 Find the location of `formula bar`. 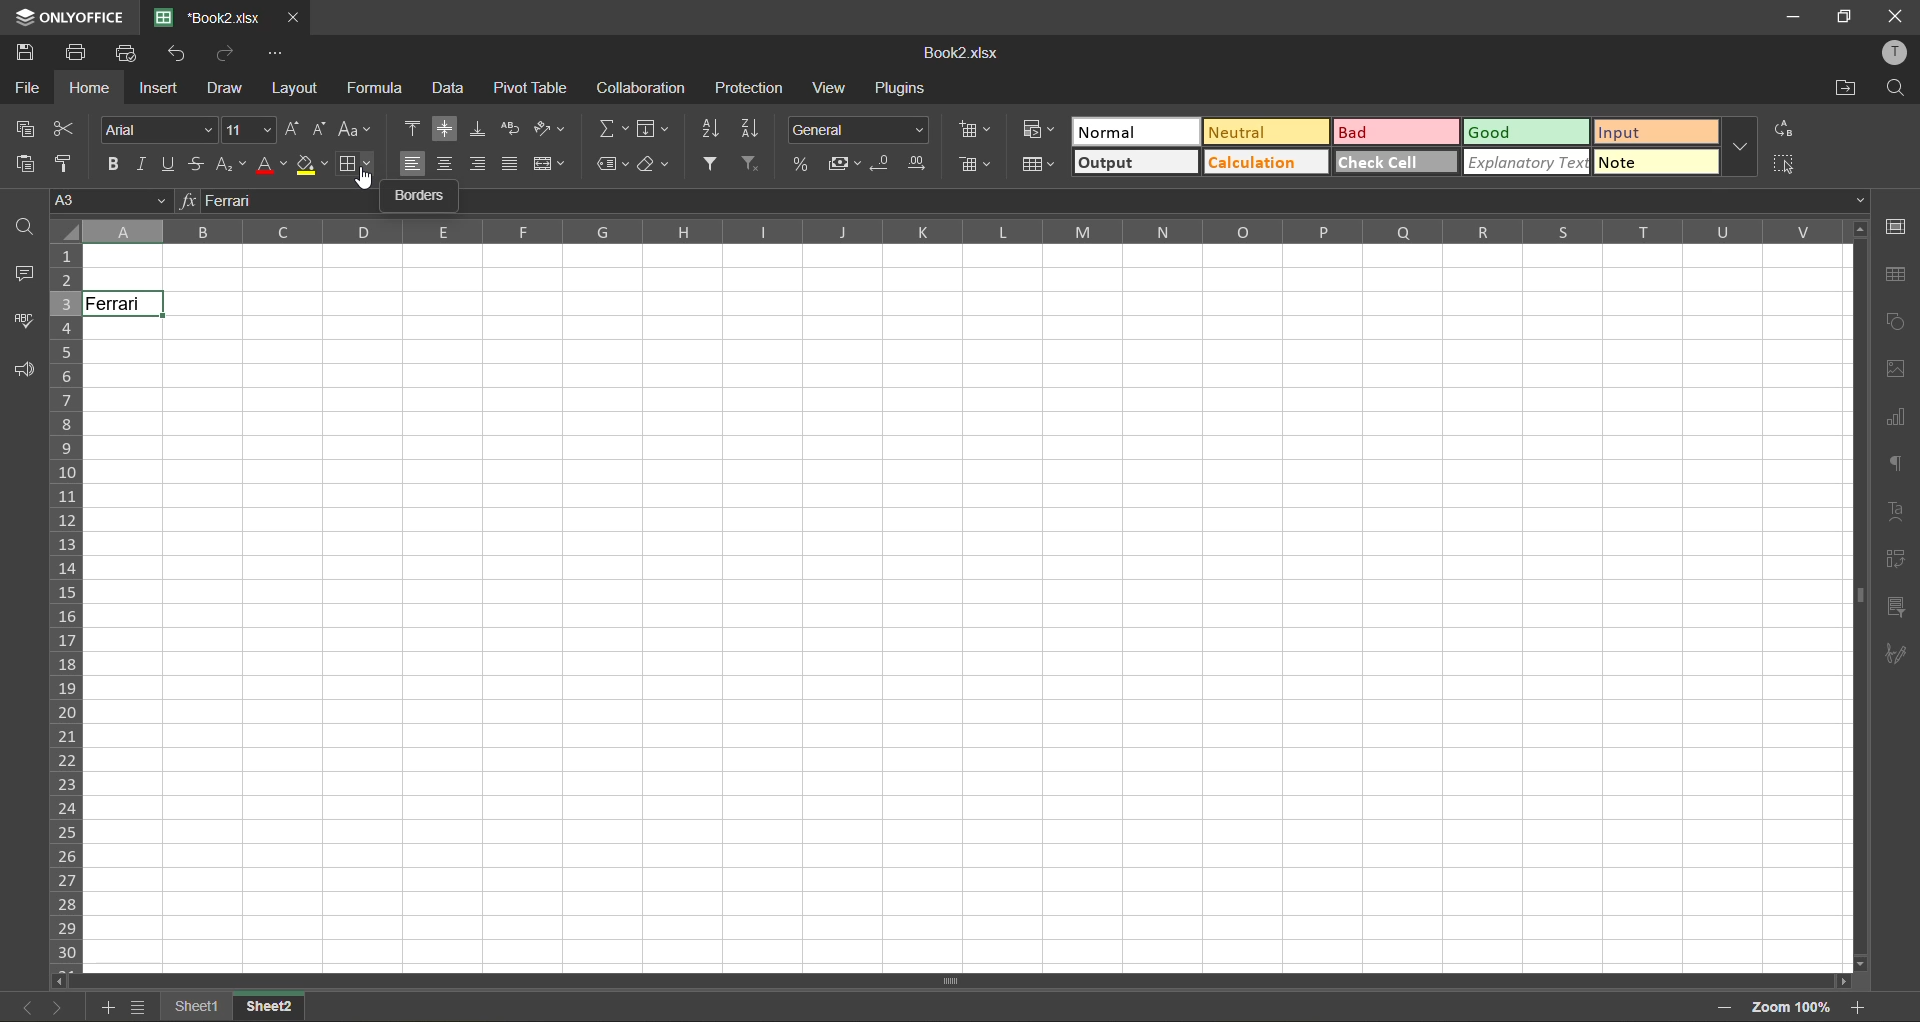

formula bar is located at coordinates (1023, 201).